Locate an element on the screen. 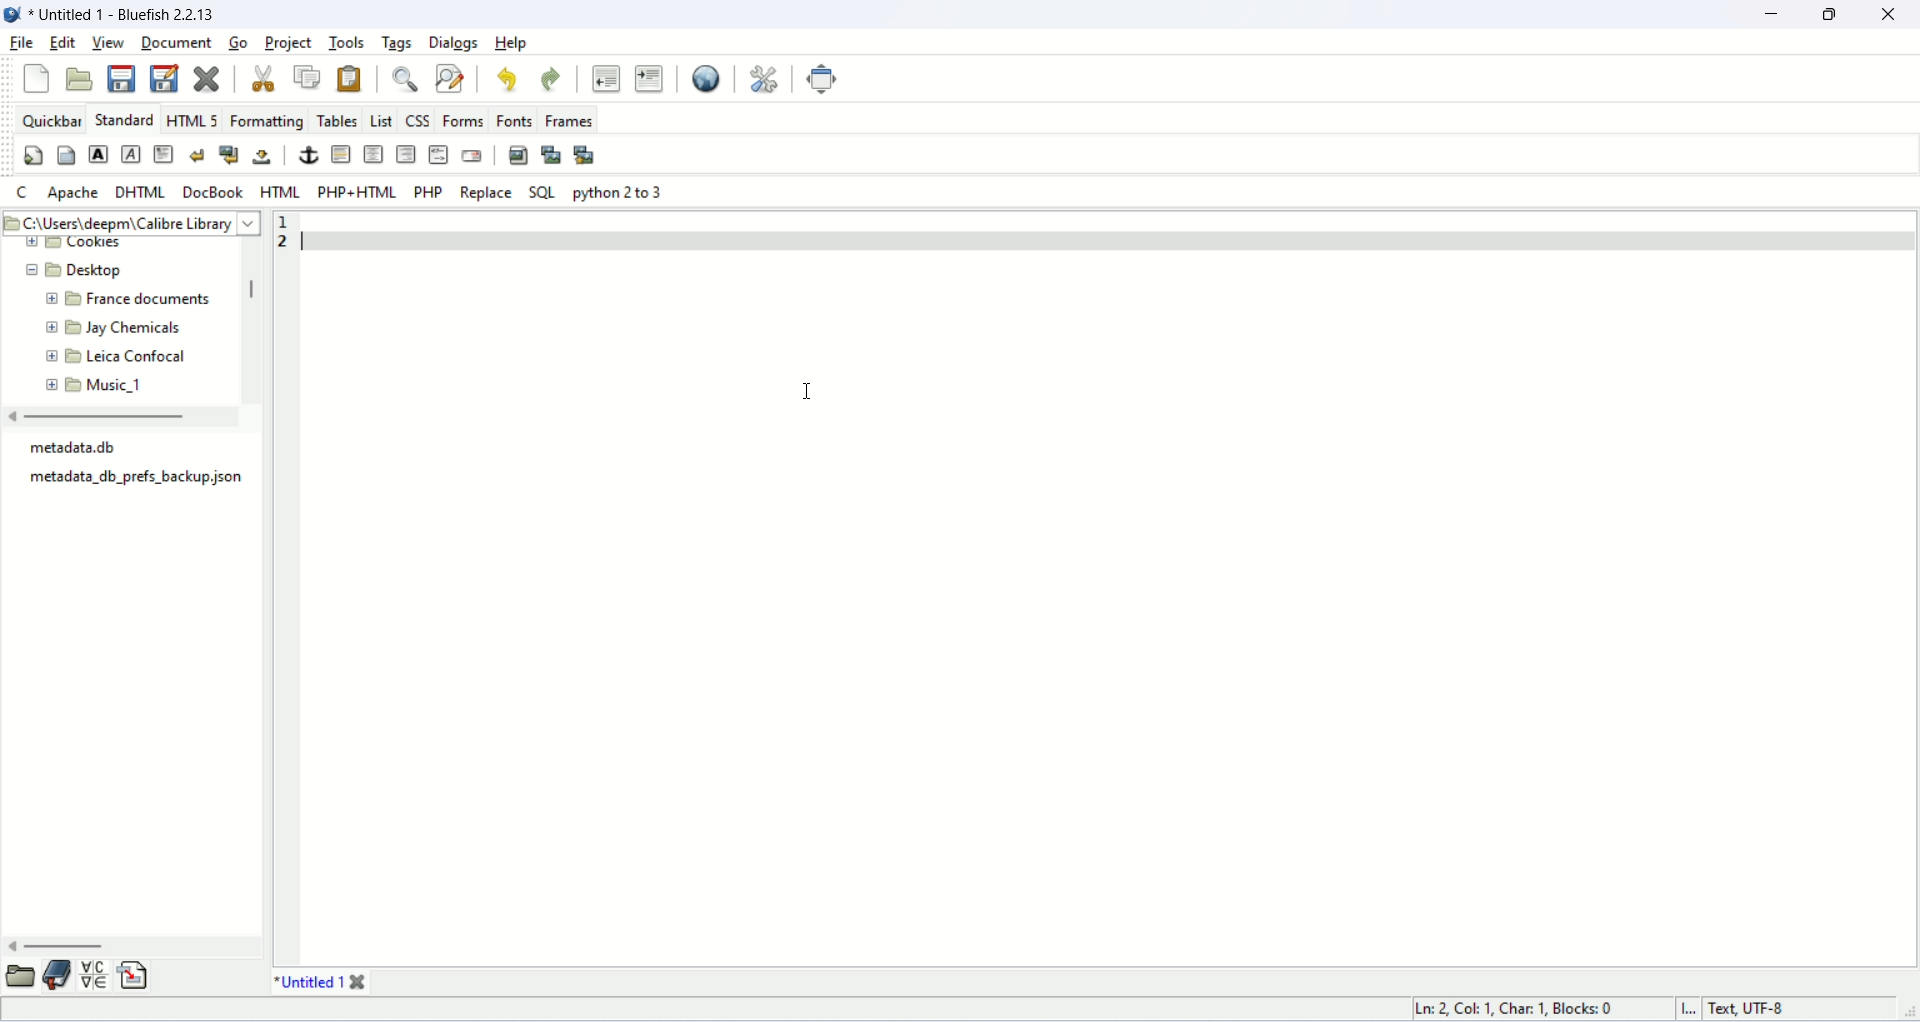 The width and height of the screenshot is (1920, 1022). CSS is located at coordinates (421, 121).